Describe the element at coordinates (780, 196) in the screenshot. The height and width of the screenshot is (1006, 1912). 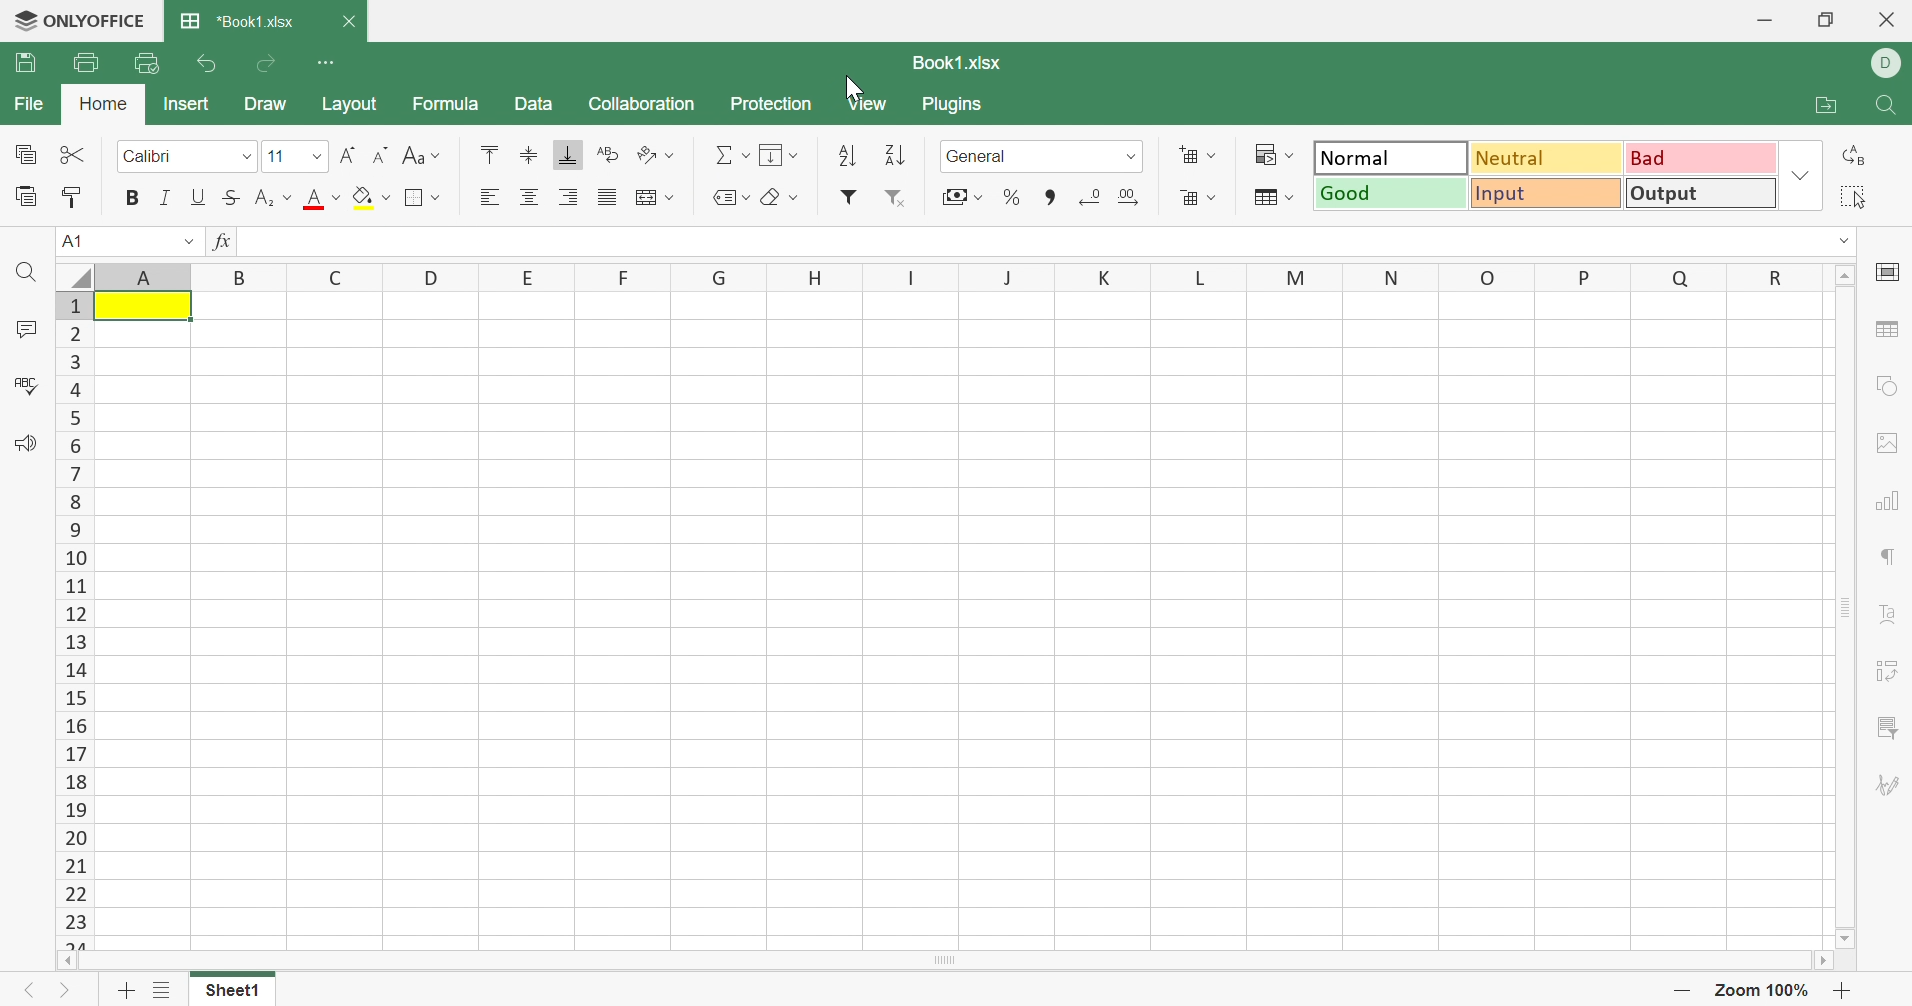
I see `Clear` at that location.